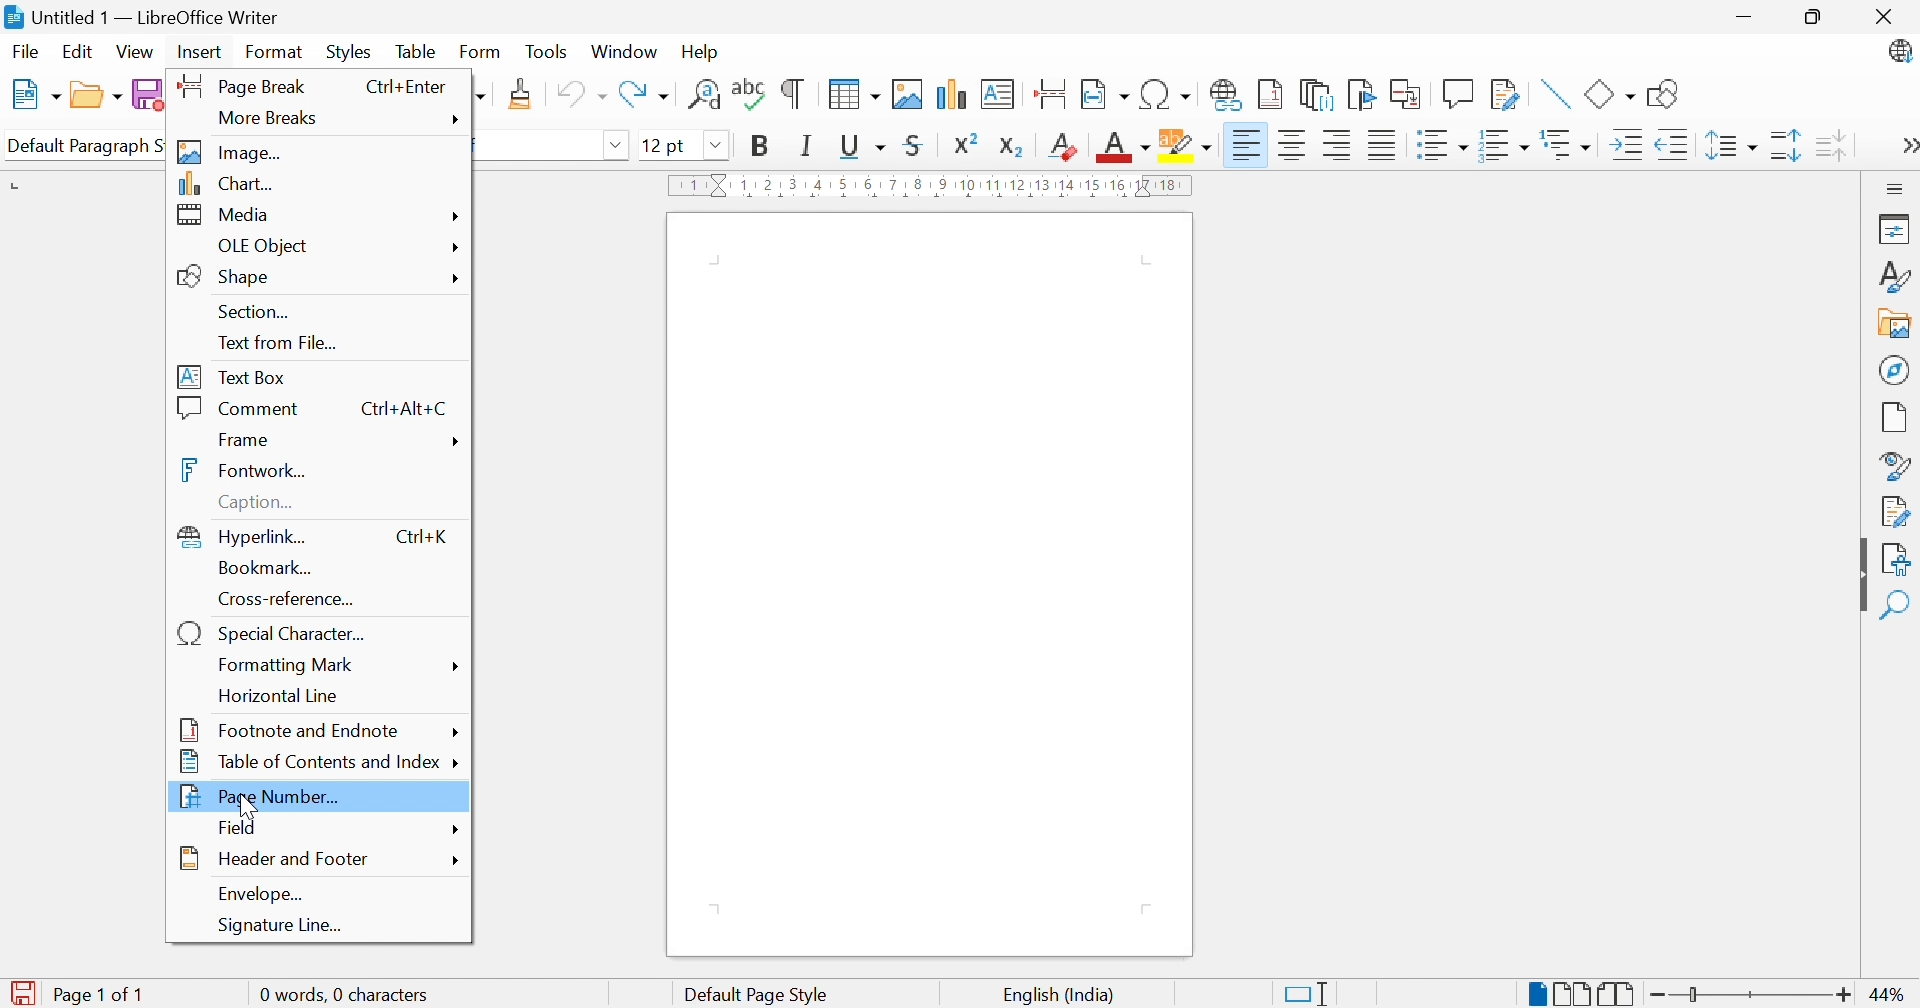  Describe the element at coordinates (913, 143) in the screenshot. I see `Strikethrough` at that location.